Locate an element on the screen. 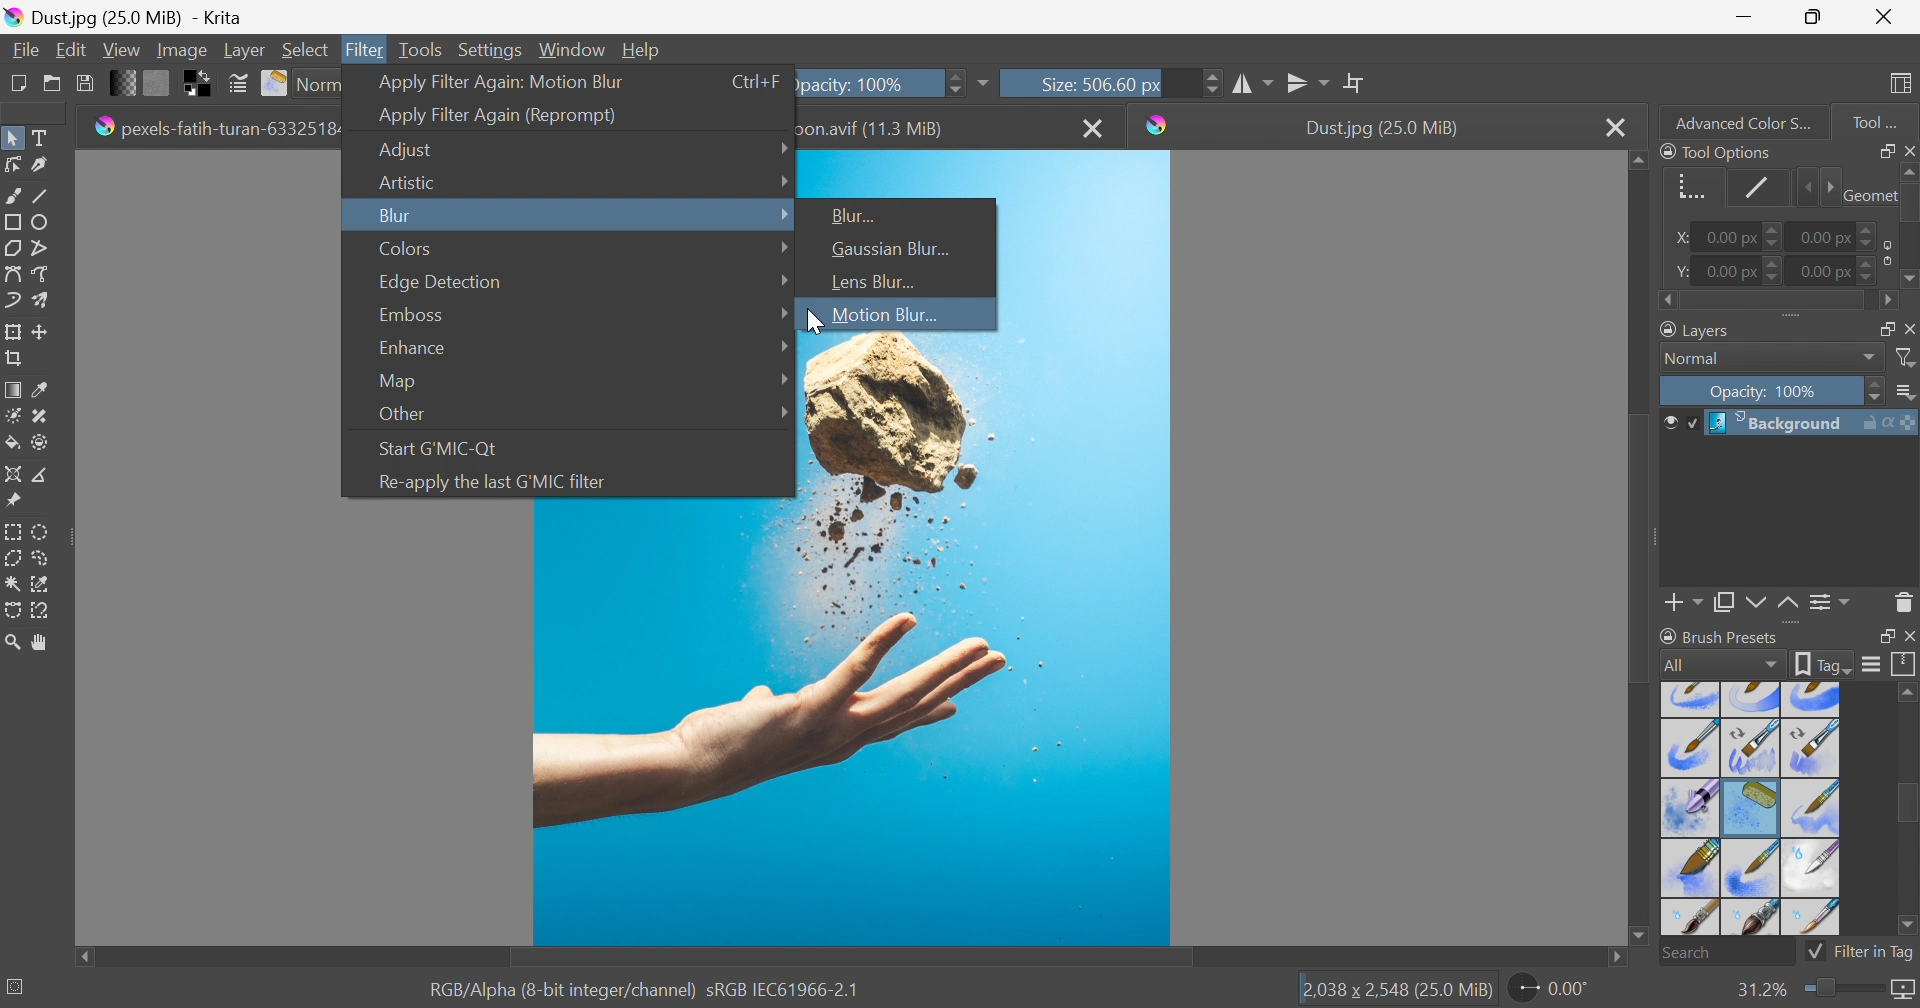 This screenshot has width=1920, height=1008. Rectangular selection tool is located at coordinates (15, 528).